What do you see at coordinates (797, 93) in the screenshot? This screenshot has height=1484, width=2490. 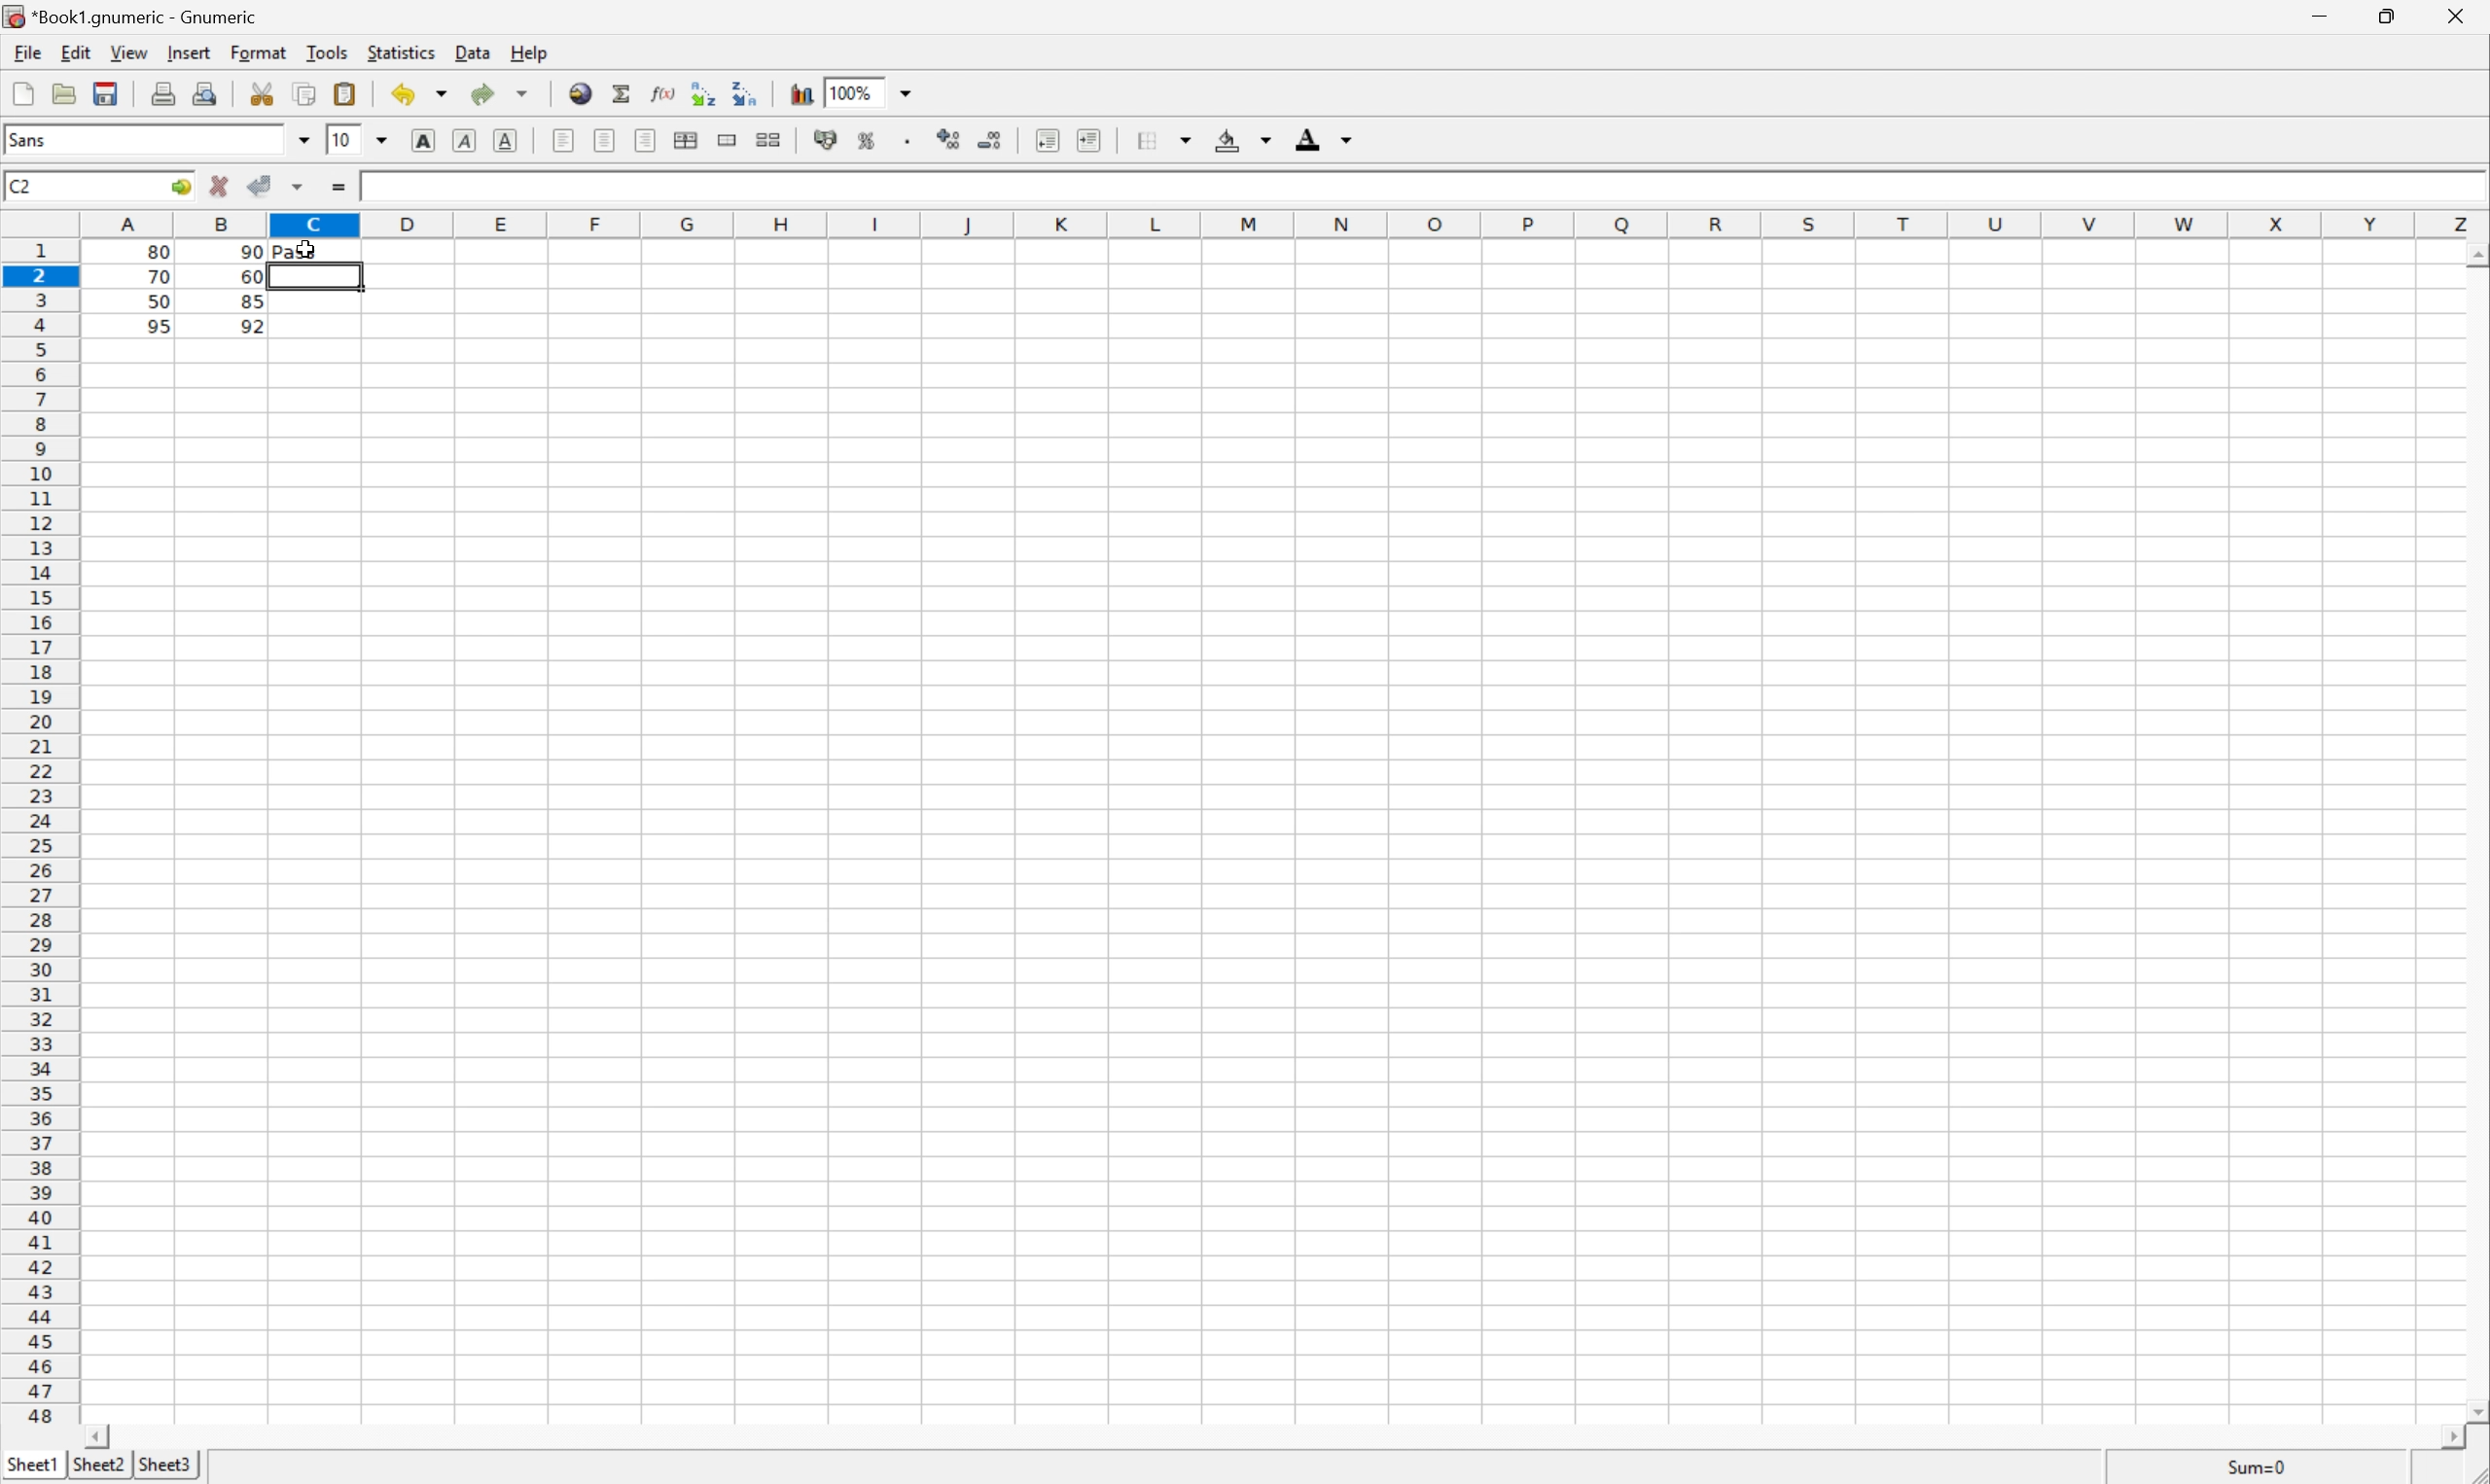 I see `Chart` at bounding box center [797, 93].